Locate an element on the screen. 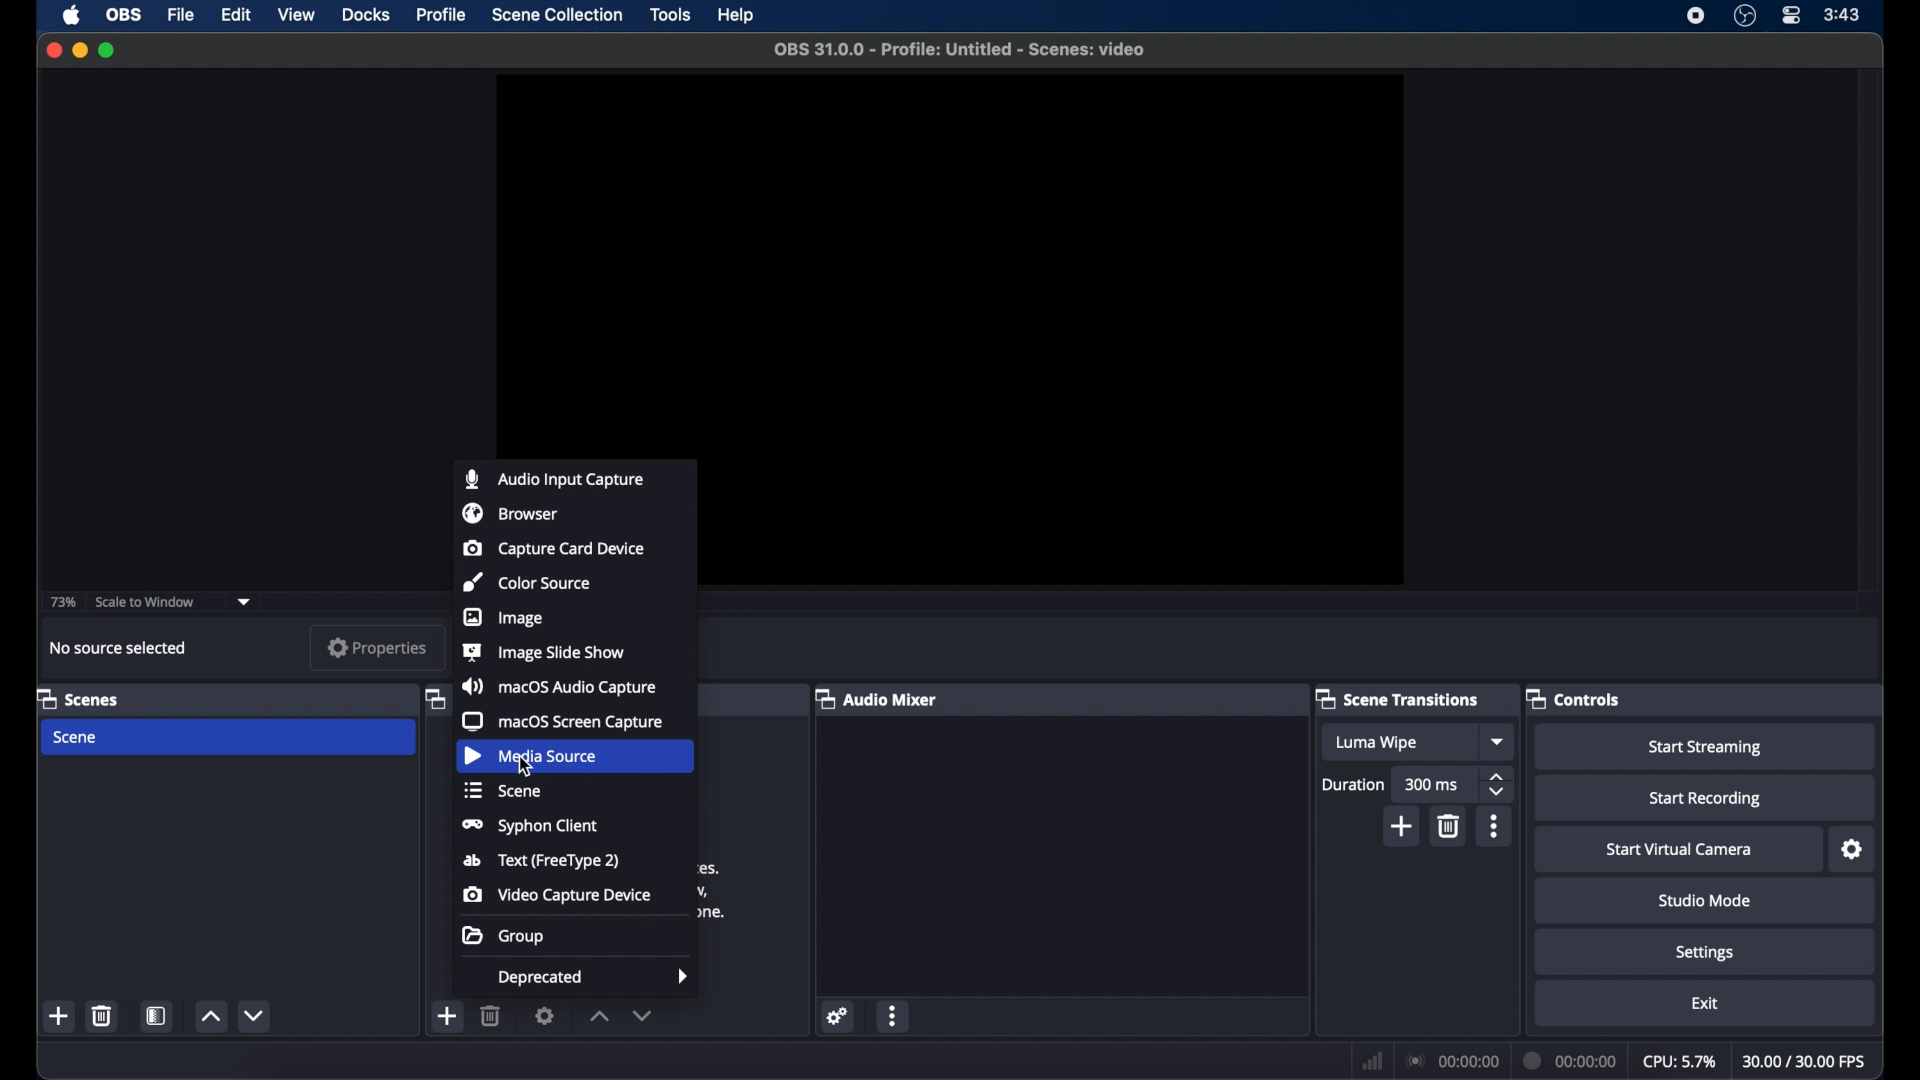  scene transitions is located at coordinates (1396, 698).